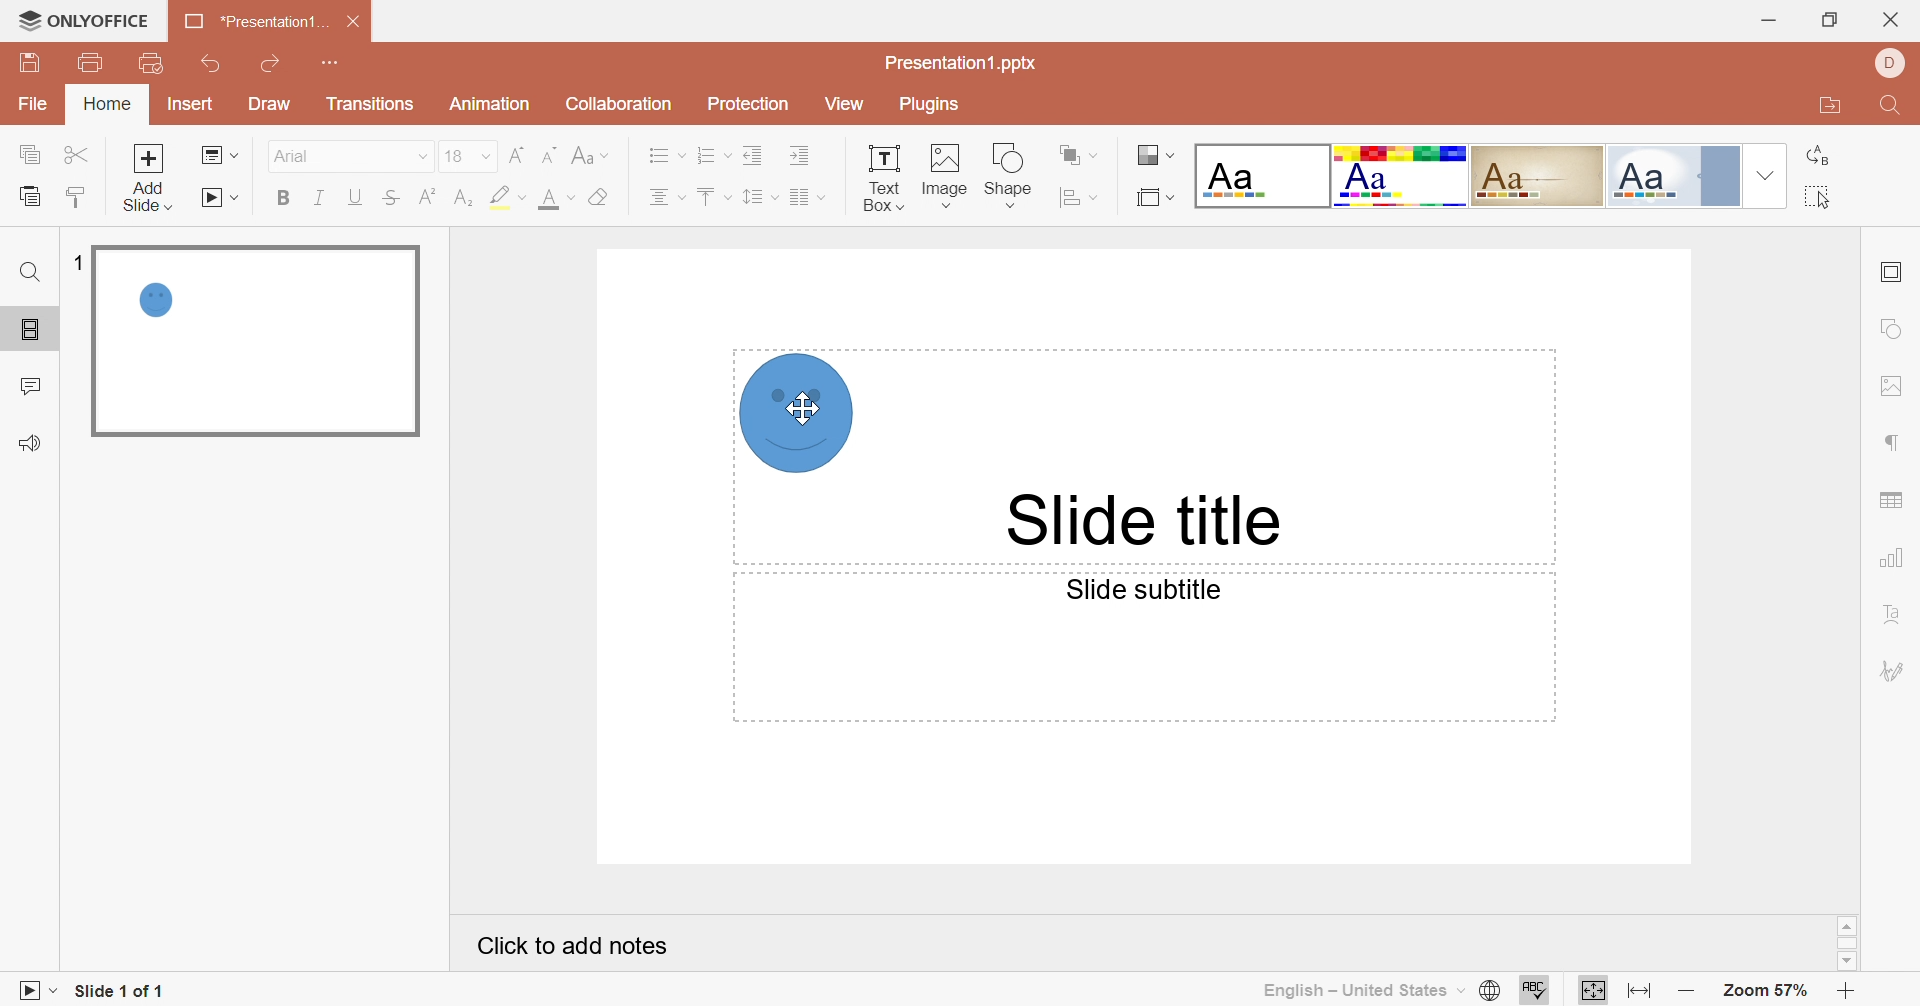 This screenshot has height=1006, width=1920. I want to click on Find, so click(1888, 109).